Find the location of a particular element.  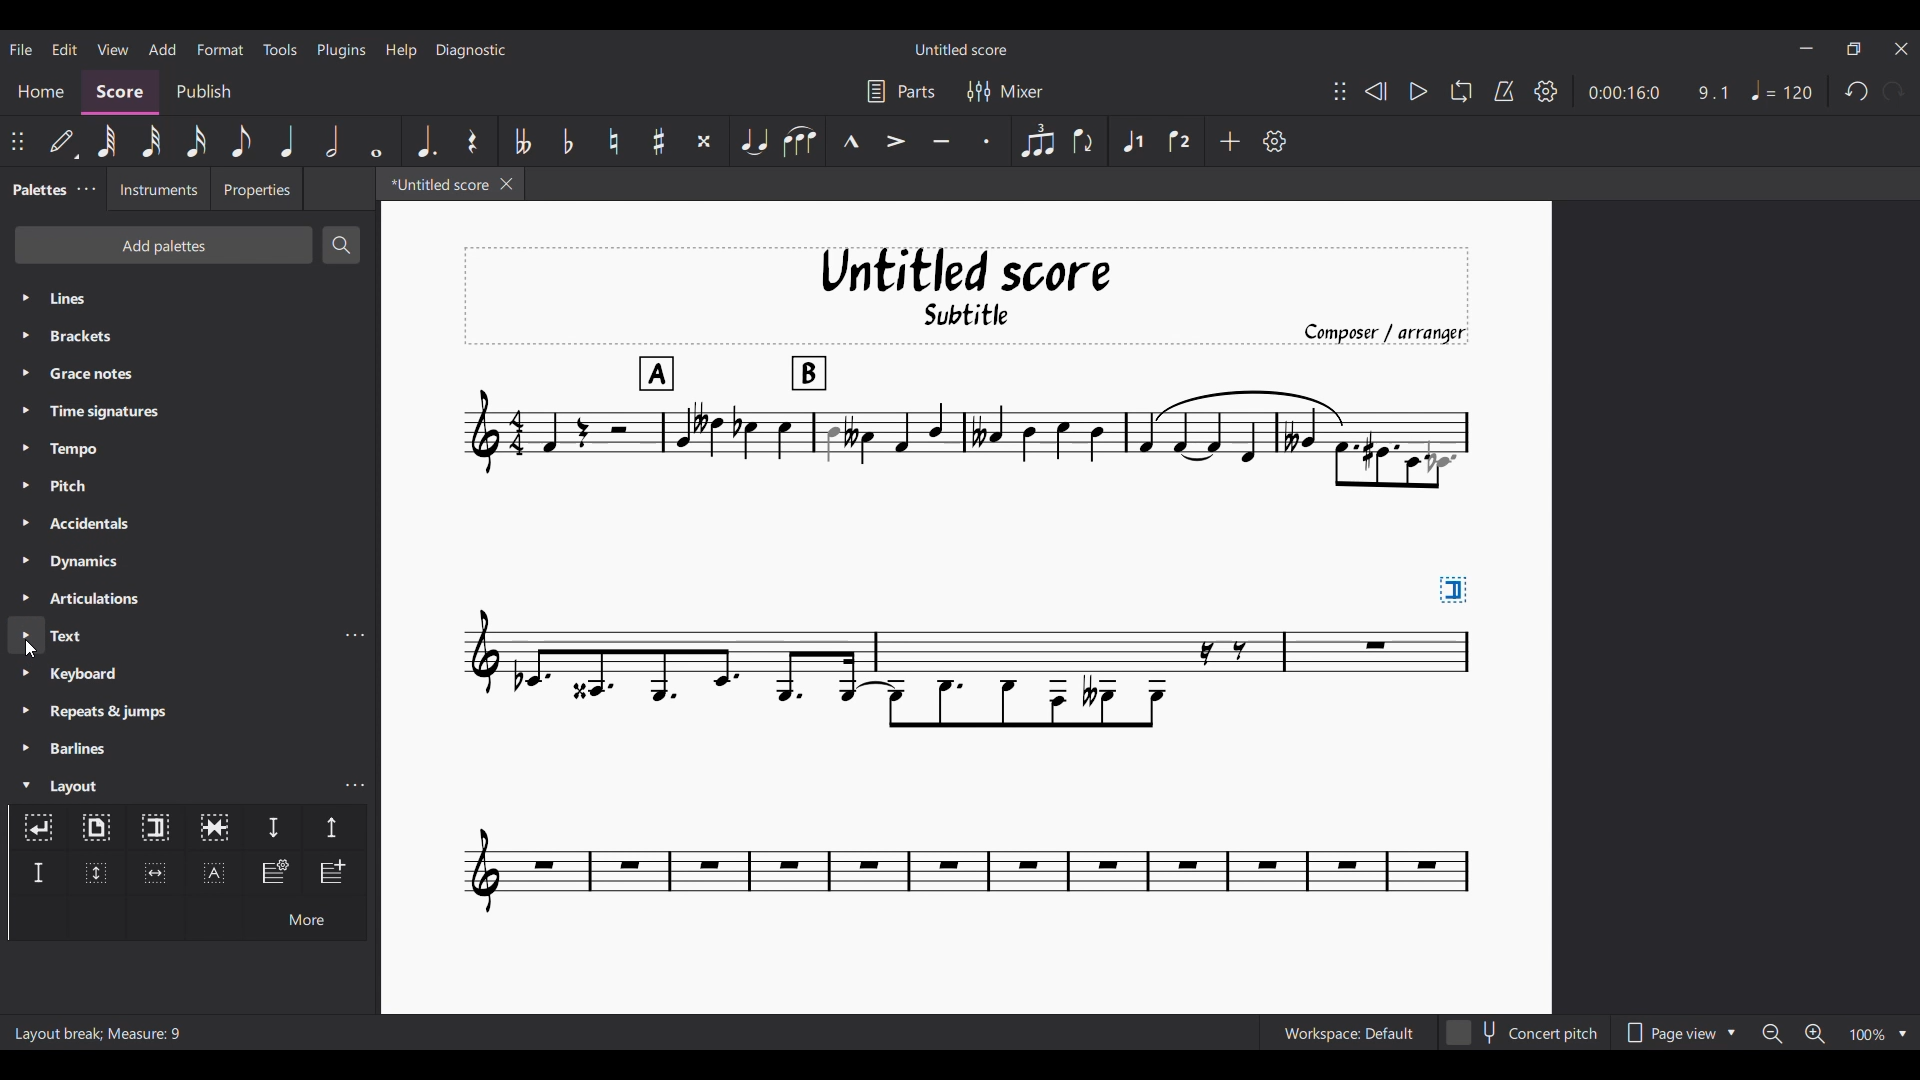

Rest is located at coordinates (473, 141).